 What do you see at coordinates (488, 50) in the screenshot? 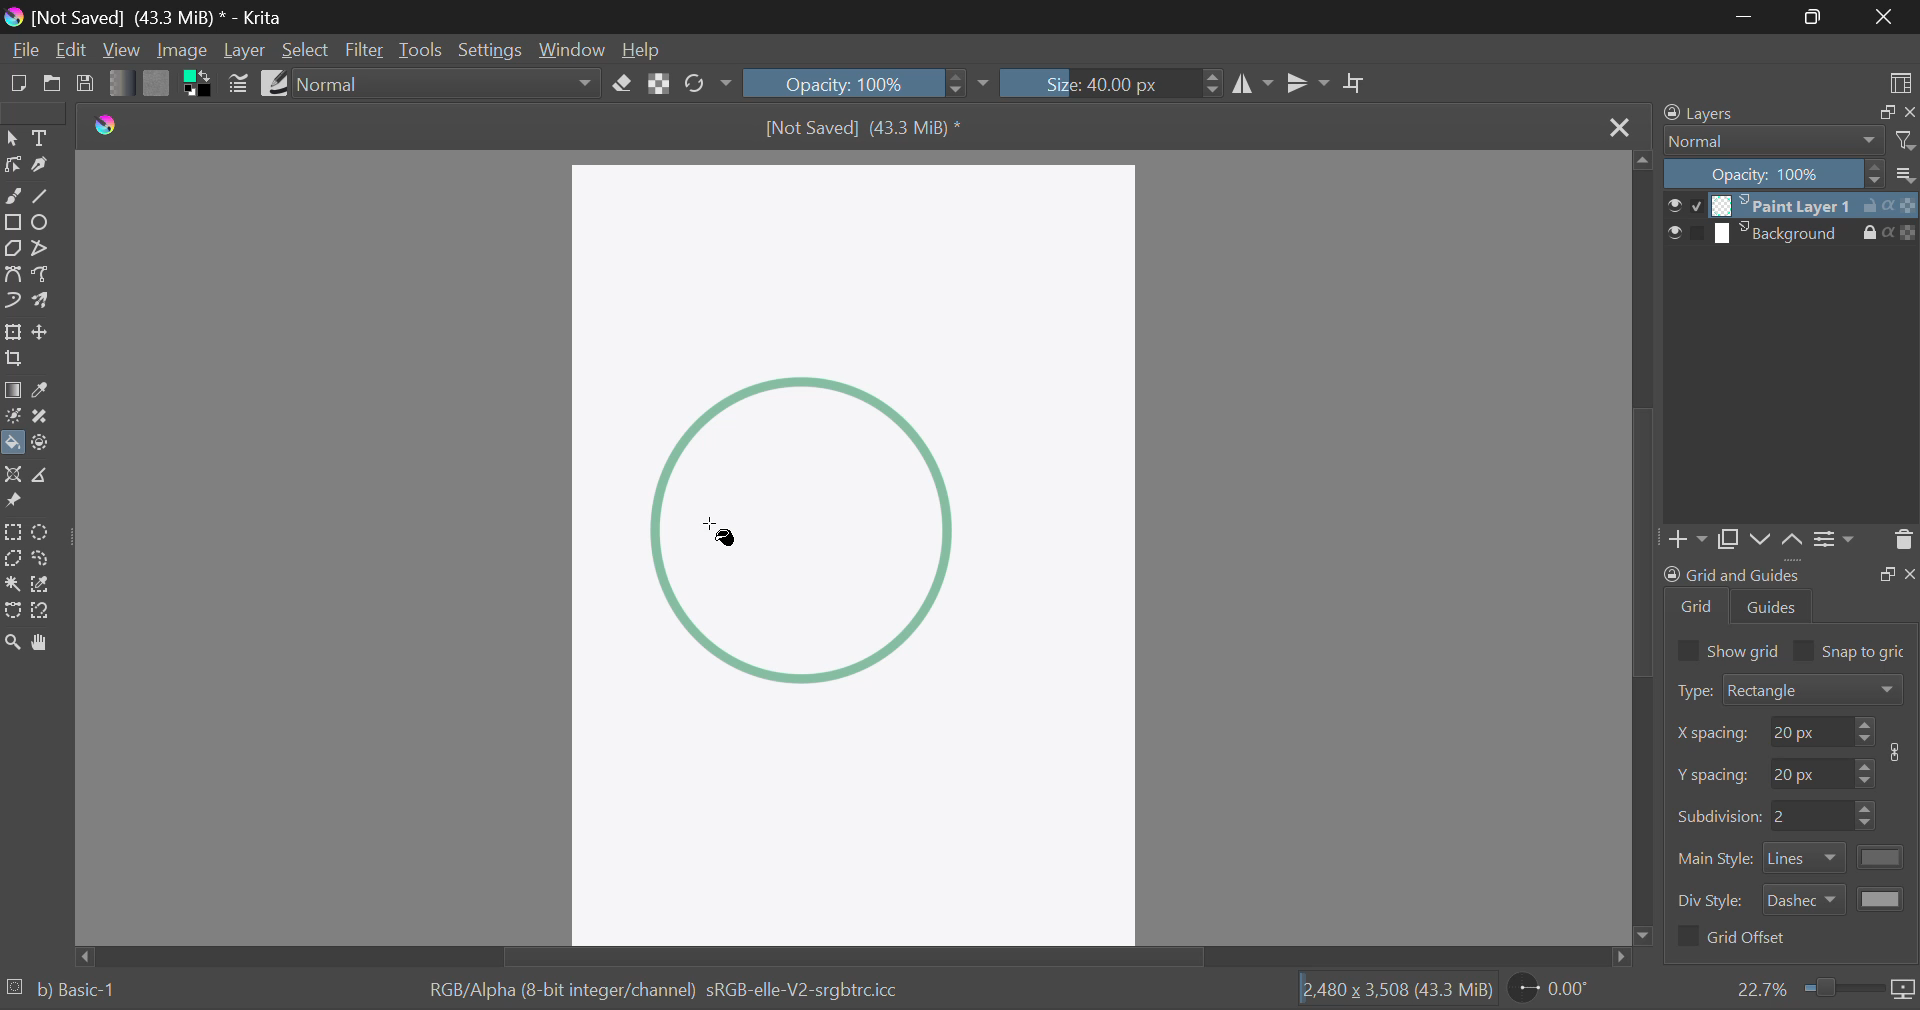
I see `Settings` at bounding box center [488, 50].